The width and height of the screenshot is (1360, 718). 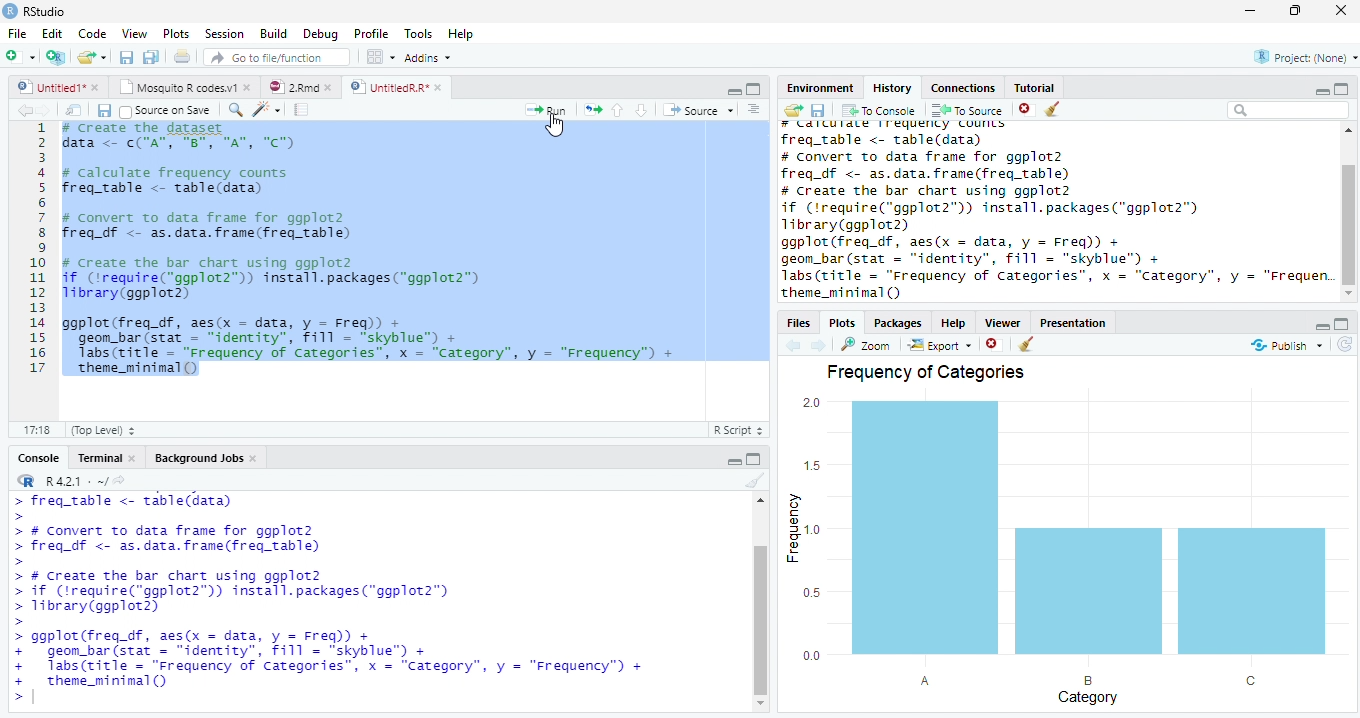 I want to click on Aligns, so click(x=755, y=110).